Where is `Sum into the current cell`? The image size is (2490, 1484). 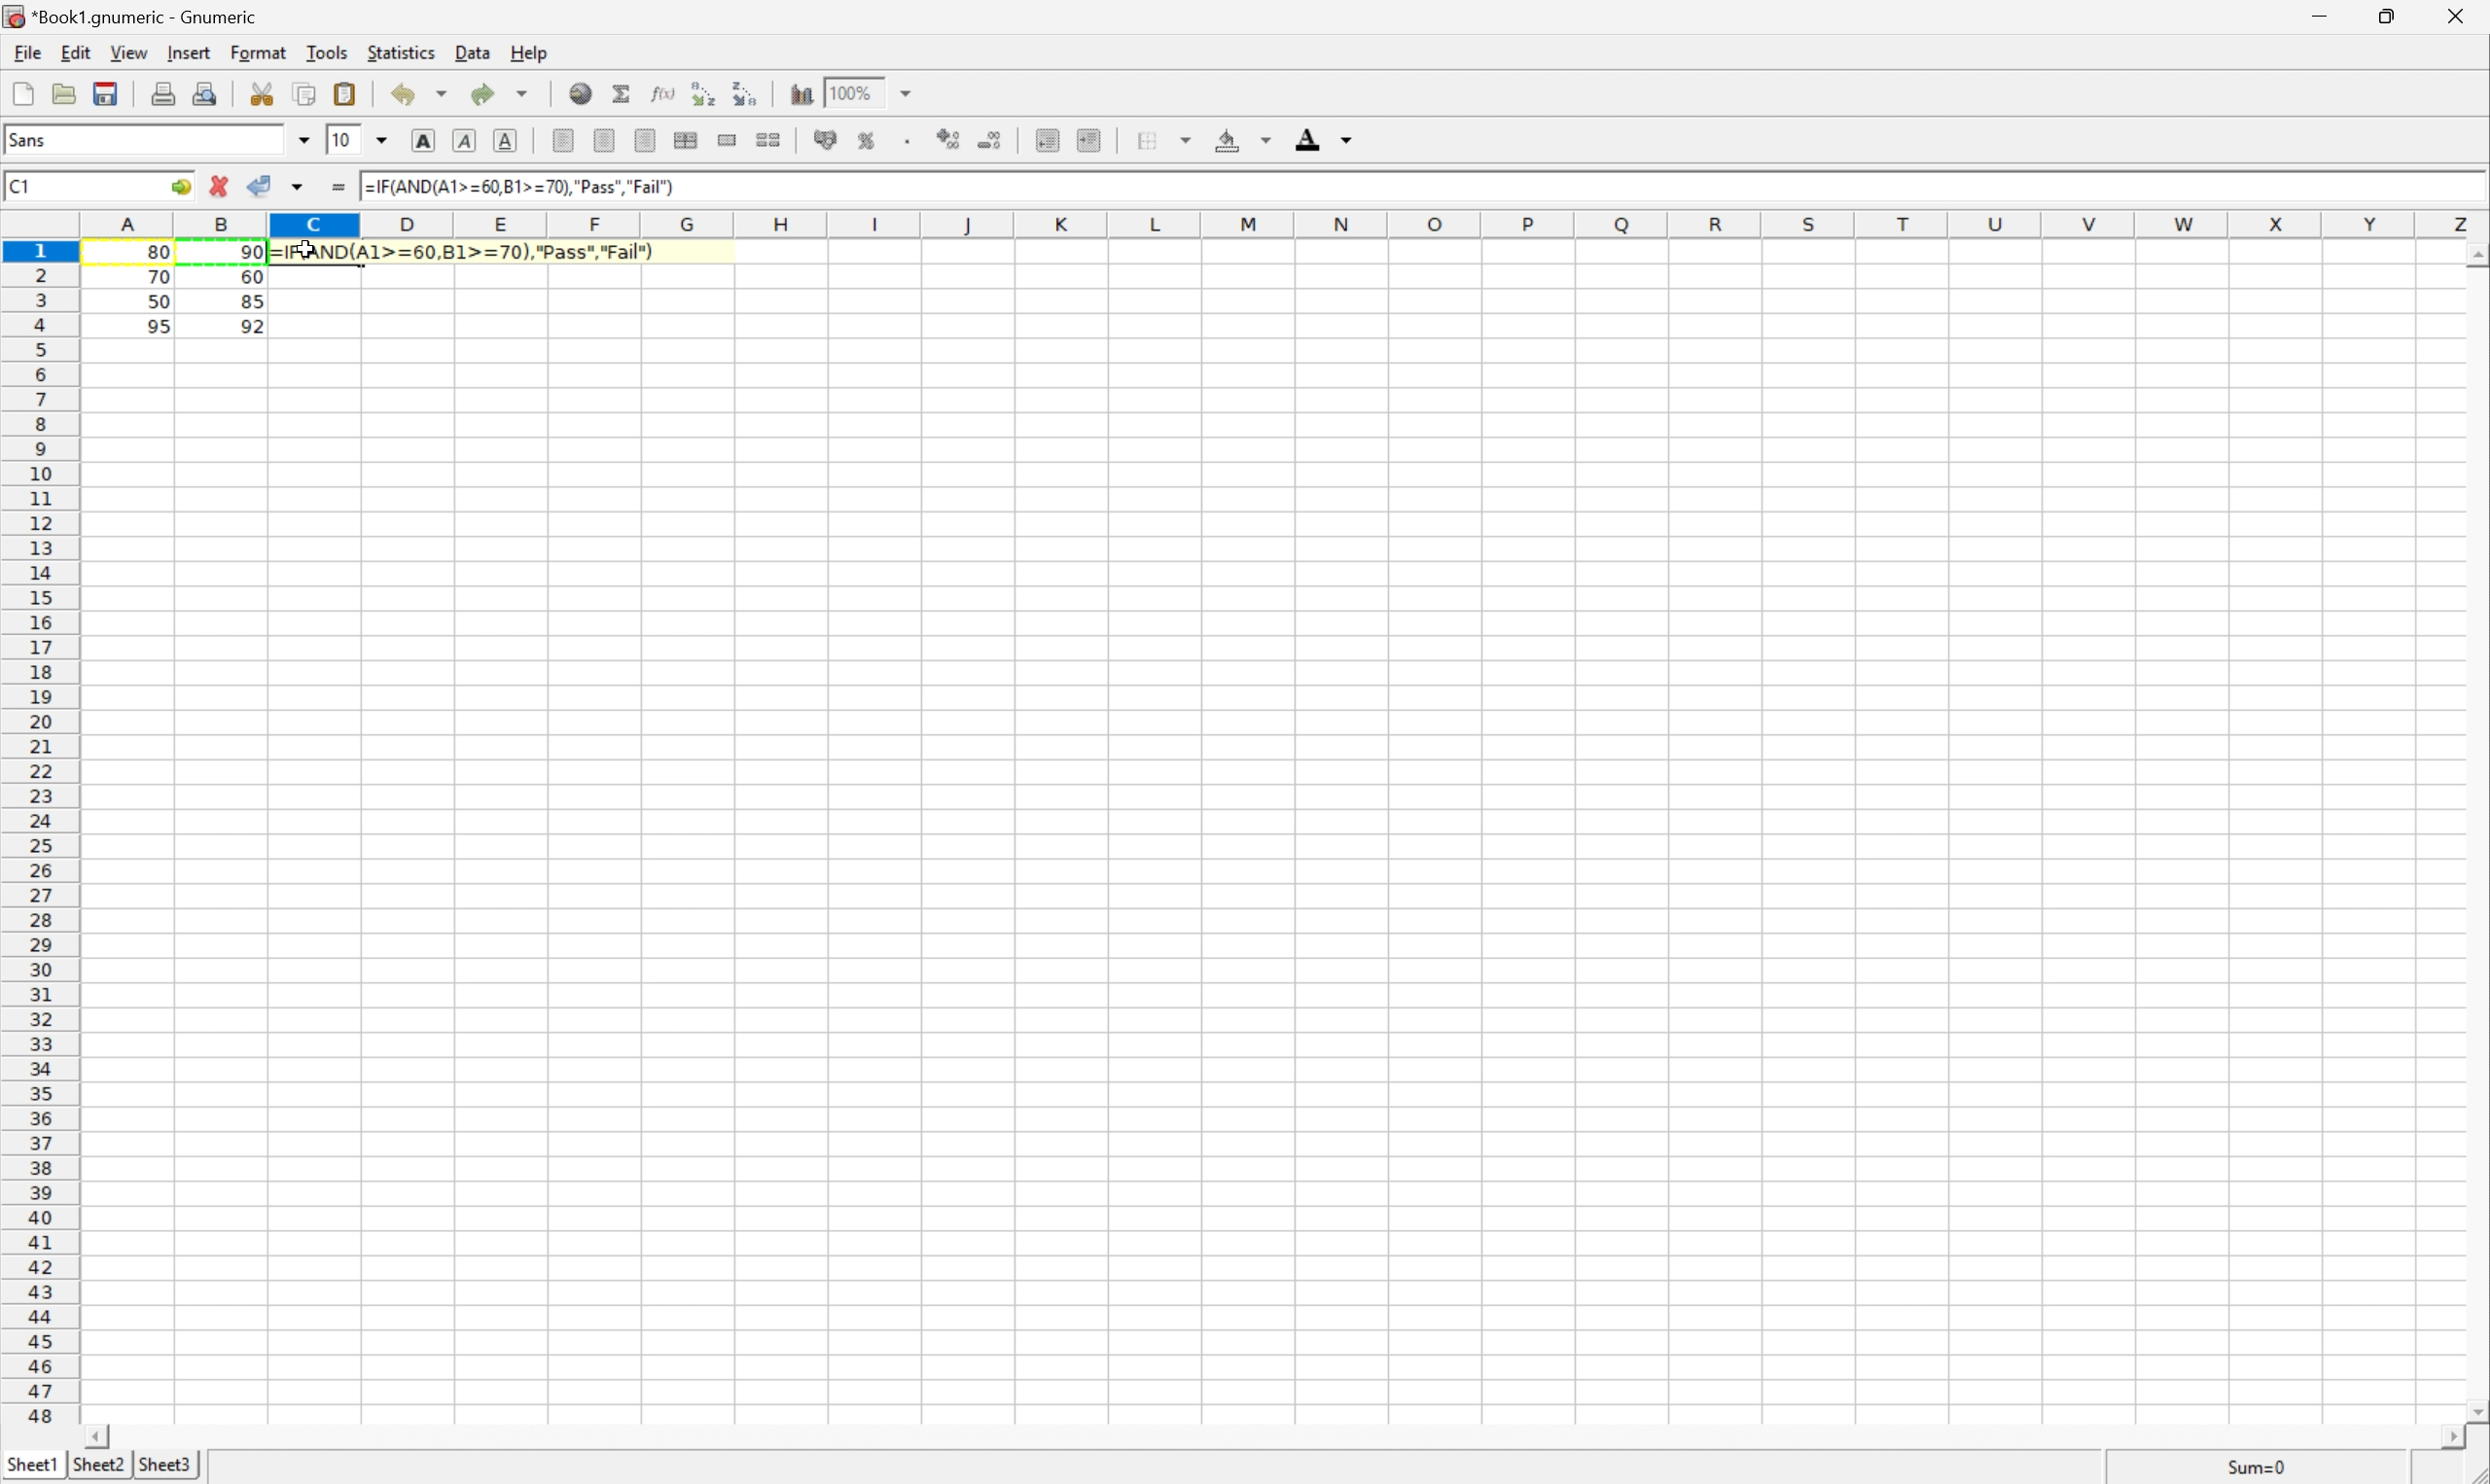 Sum into the current cell is located at coordinates (621, 92).